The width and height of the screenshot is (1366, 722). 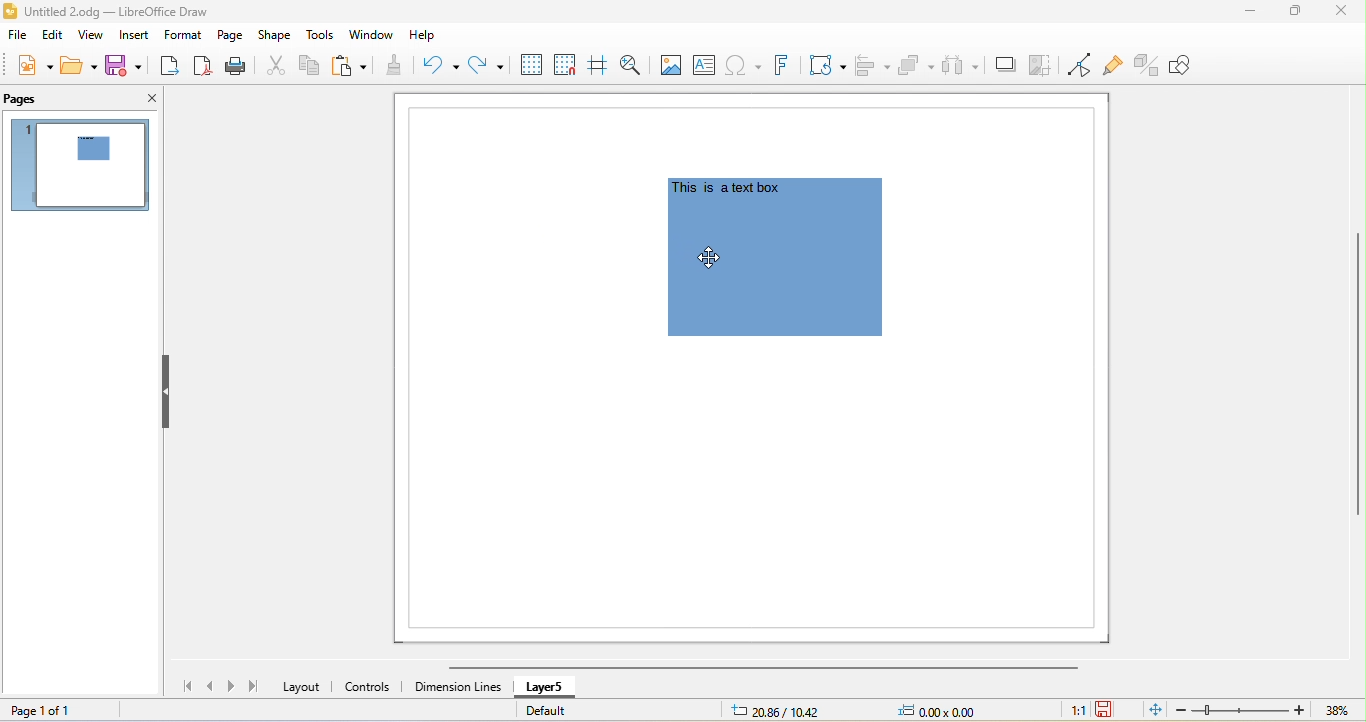 I want to click on title, so click(x=115, y=12).